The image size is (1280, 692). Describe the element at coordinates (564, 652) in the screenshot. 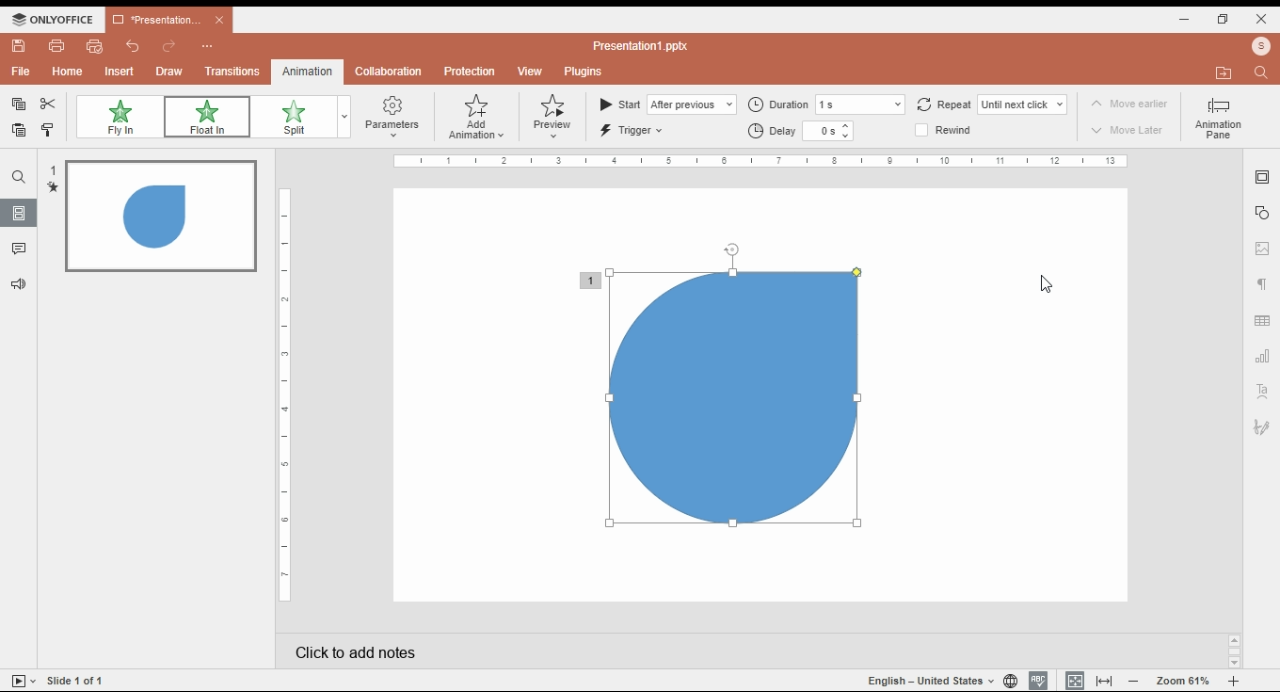

I see `click to add notes` at that location.